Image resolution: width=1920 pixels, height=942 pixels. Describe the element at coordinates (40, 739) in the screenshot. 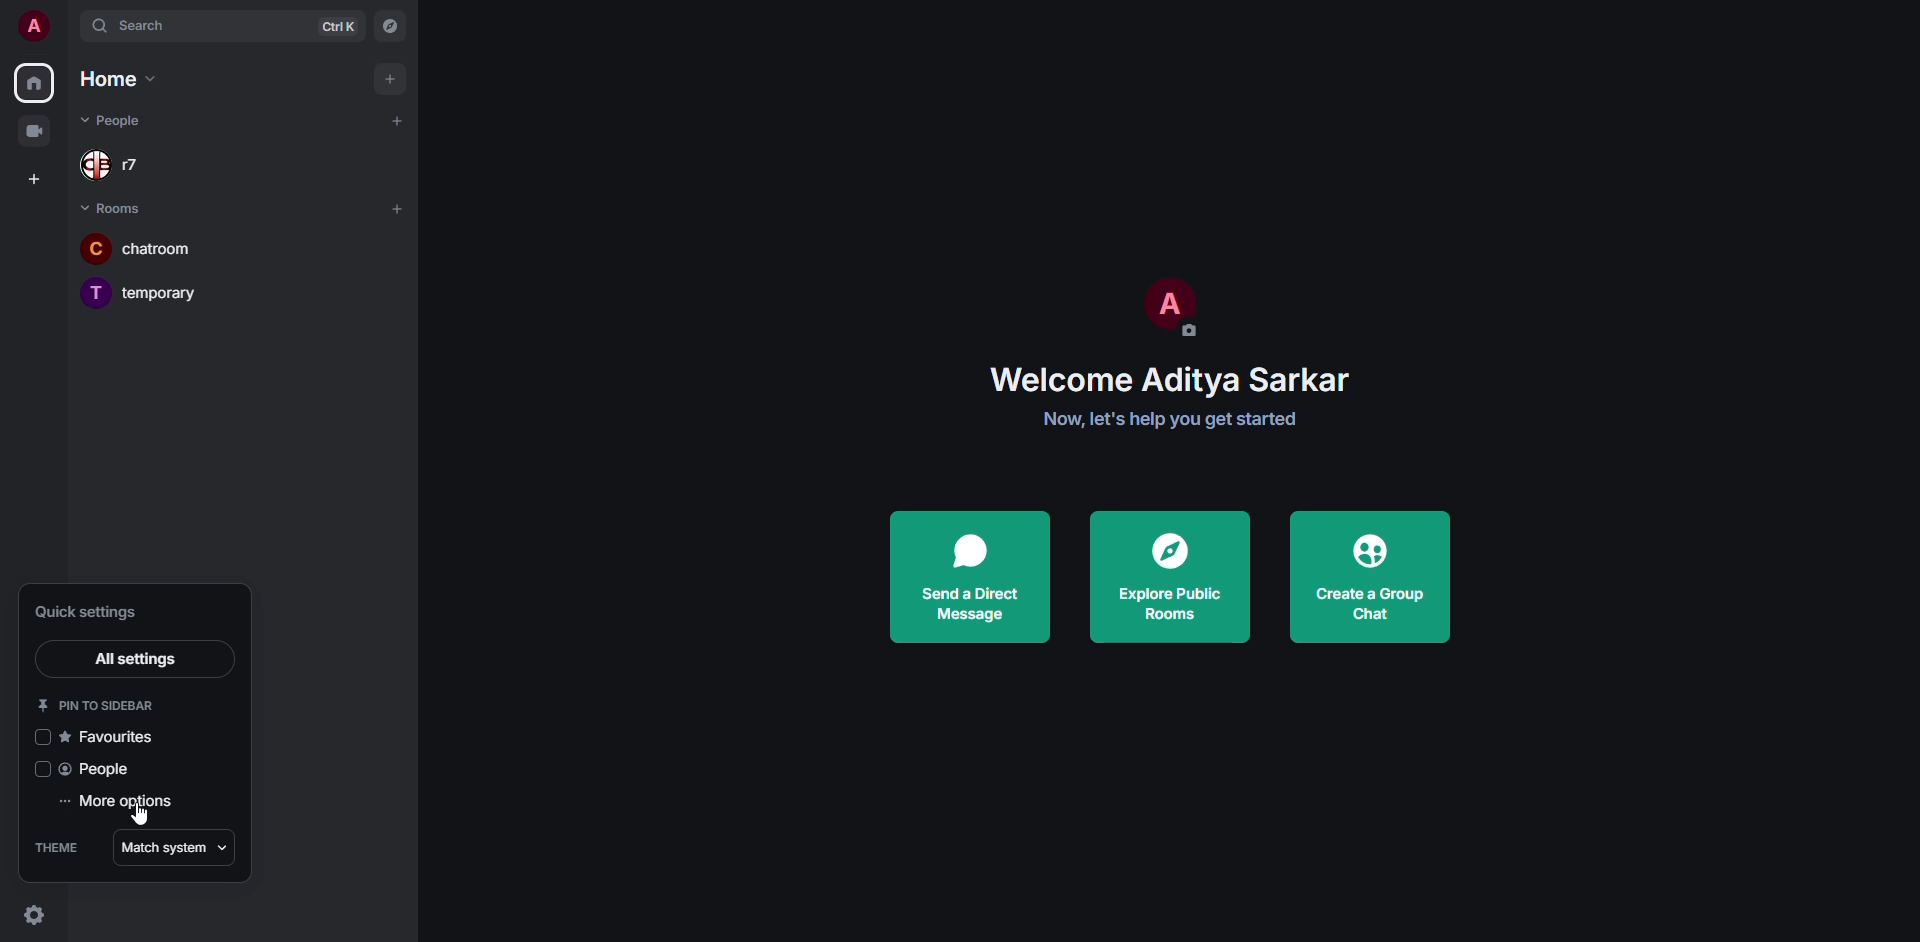

I see `click to enable` at that location.